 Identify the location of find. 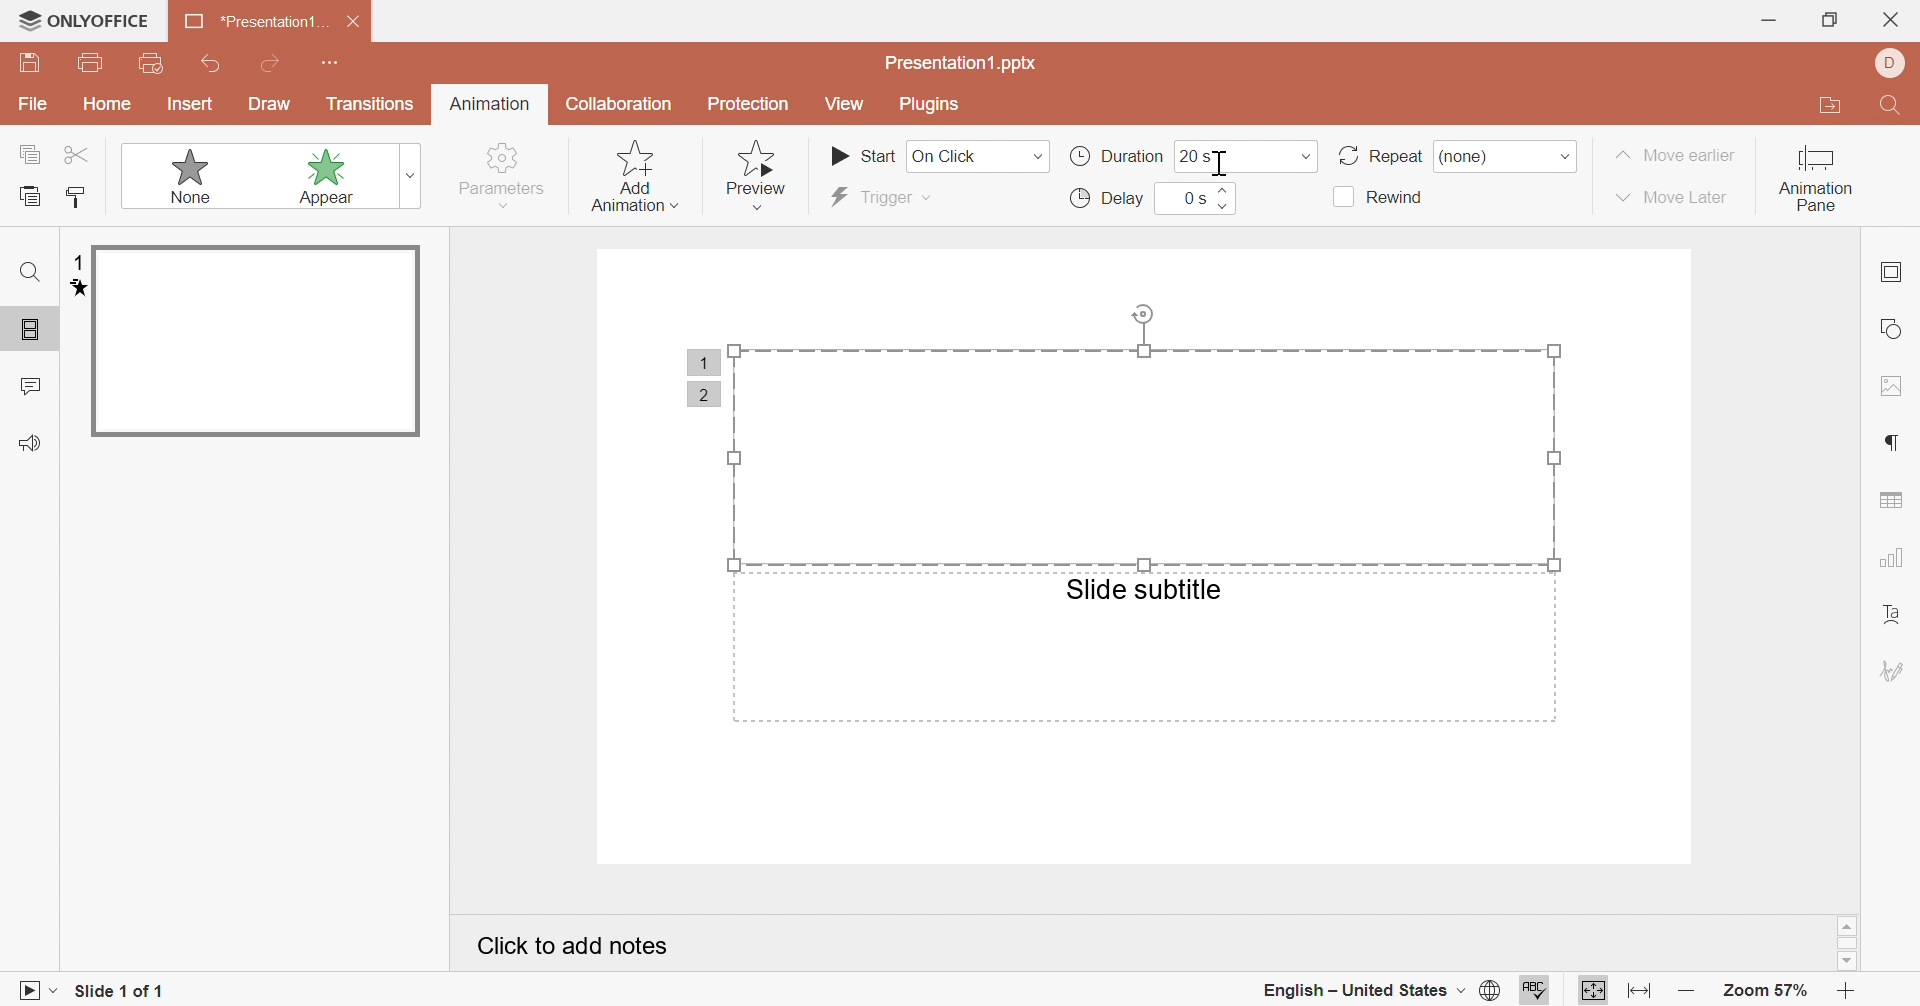
(33, 271).